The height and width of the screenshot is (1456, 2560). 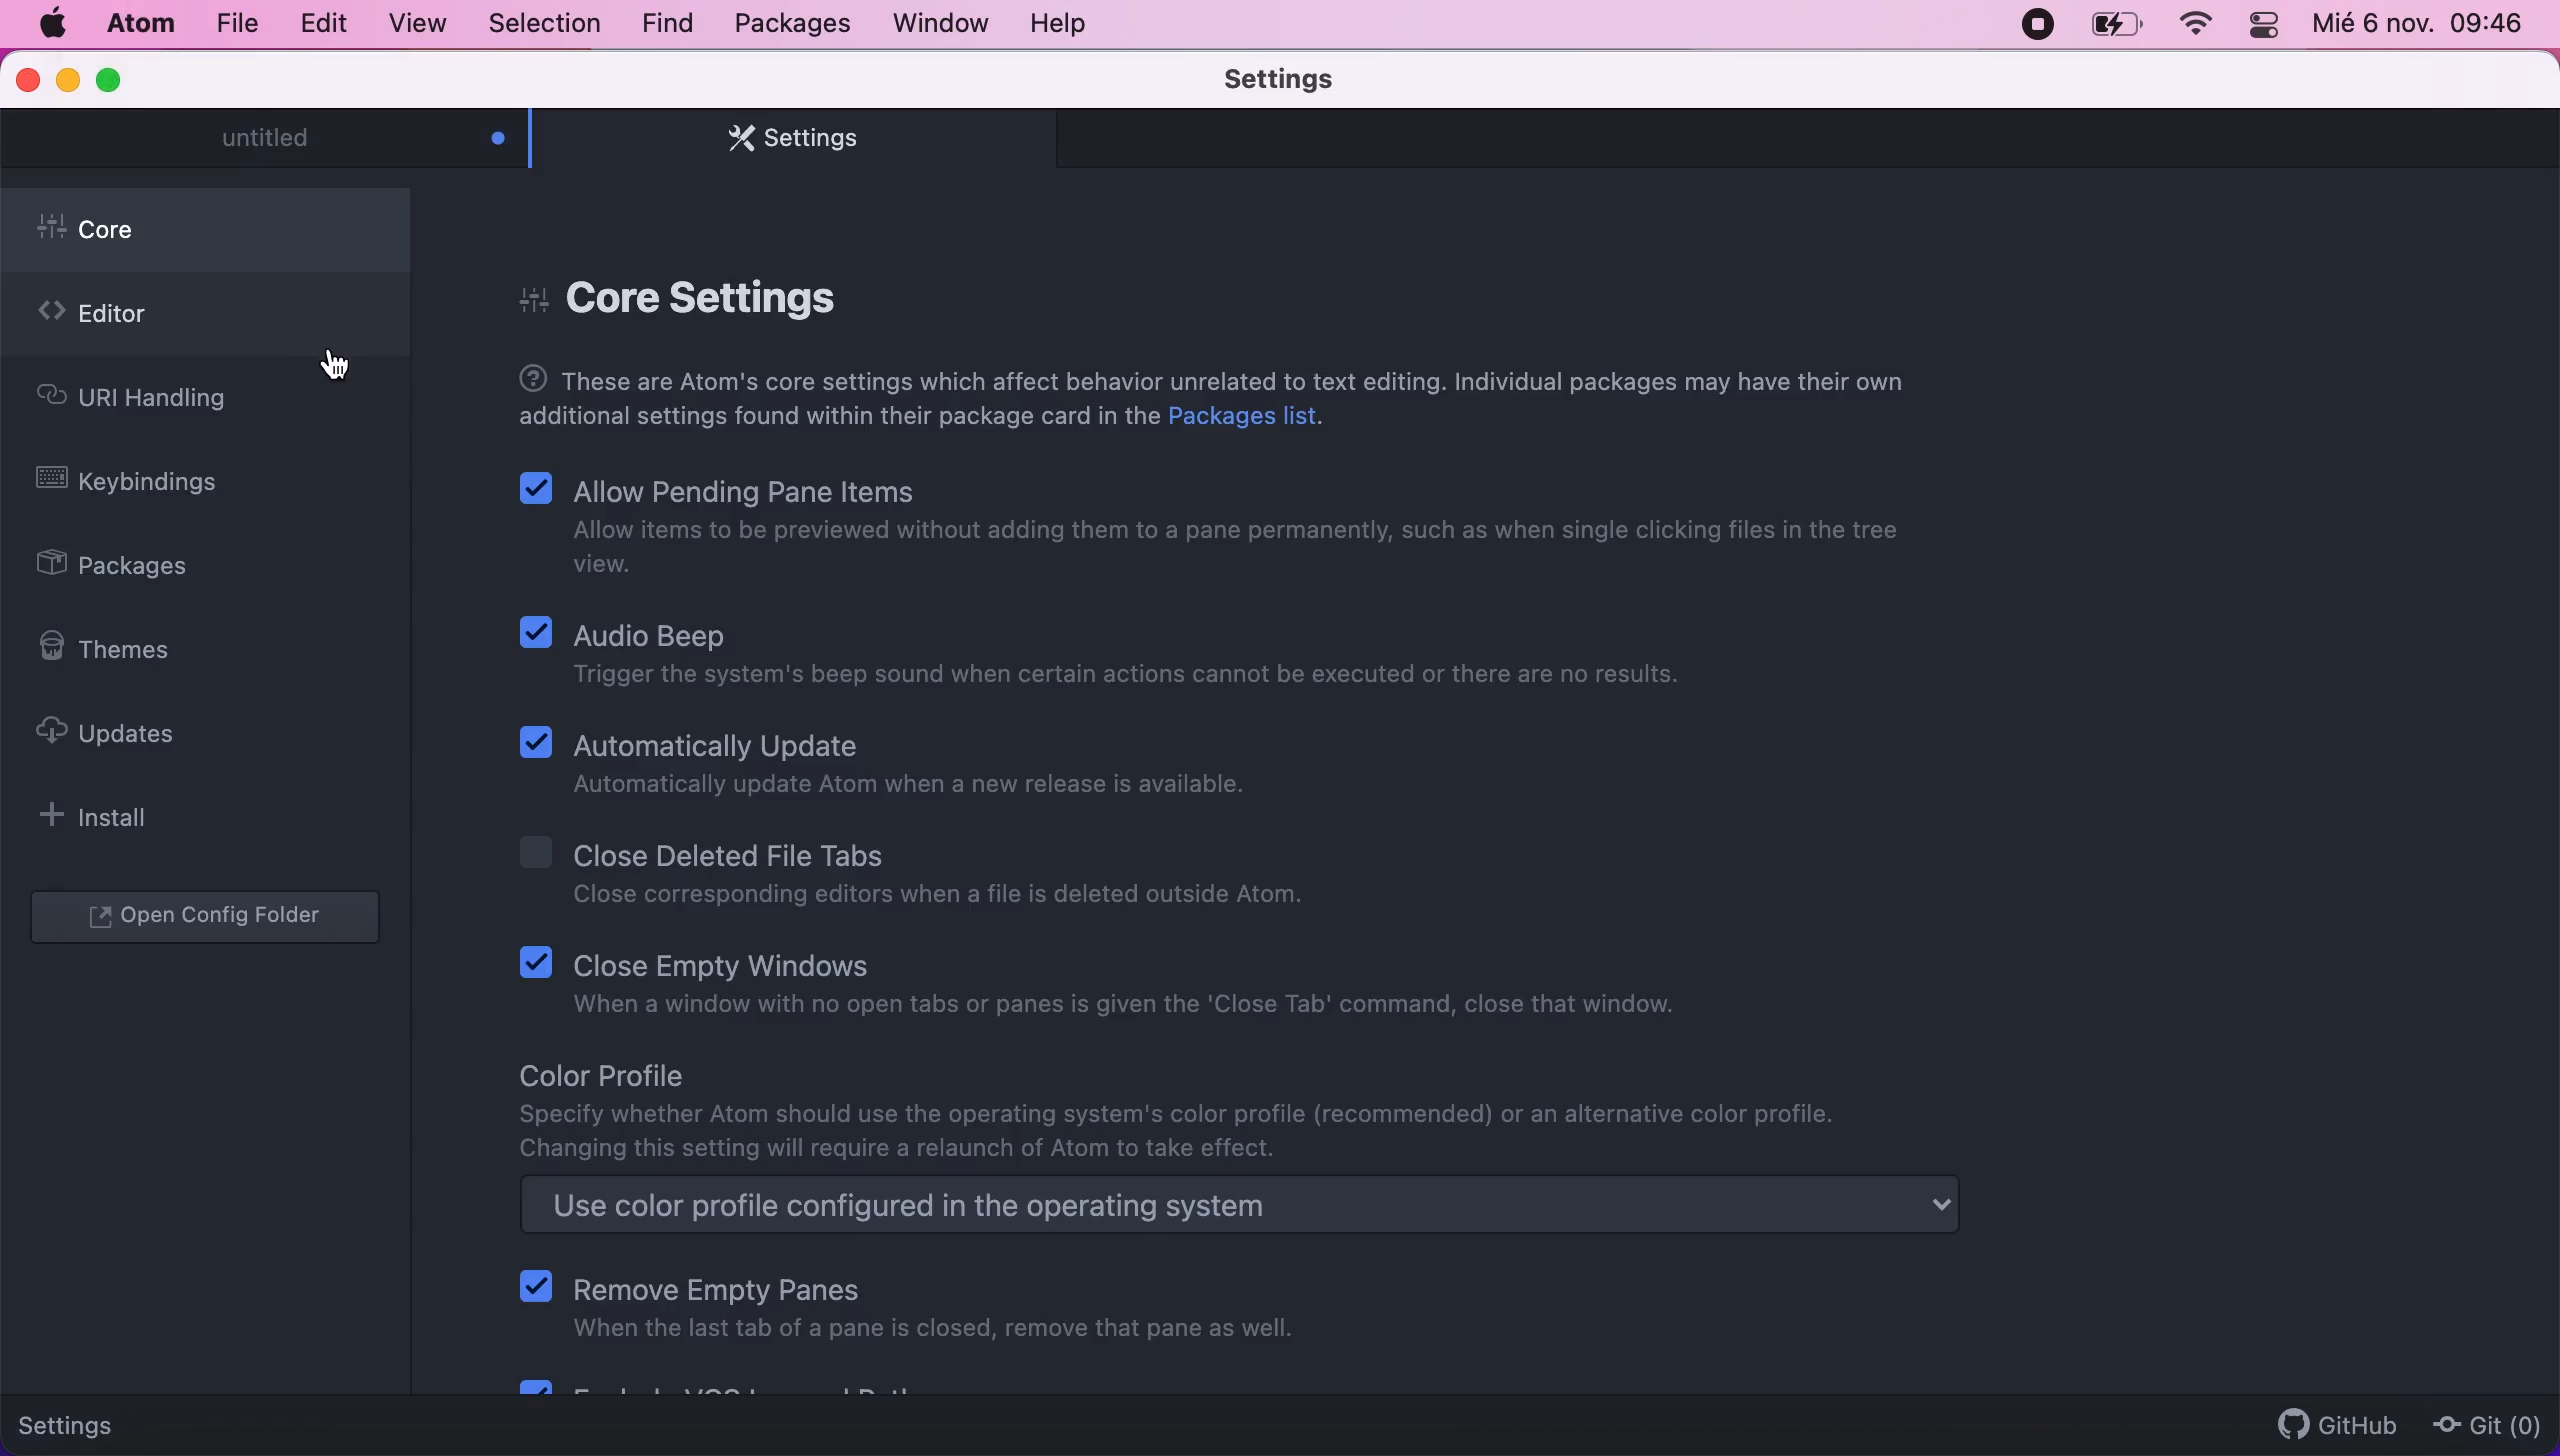 I want to click on recording stopped, so click(x=2032, y=25).